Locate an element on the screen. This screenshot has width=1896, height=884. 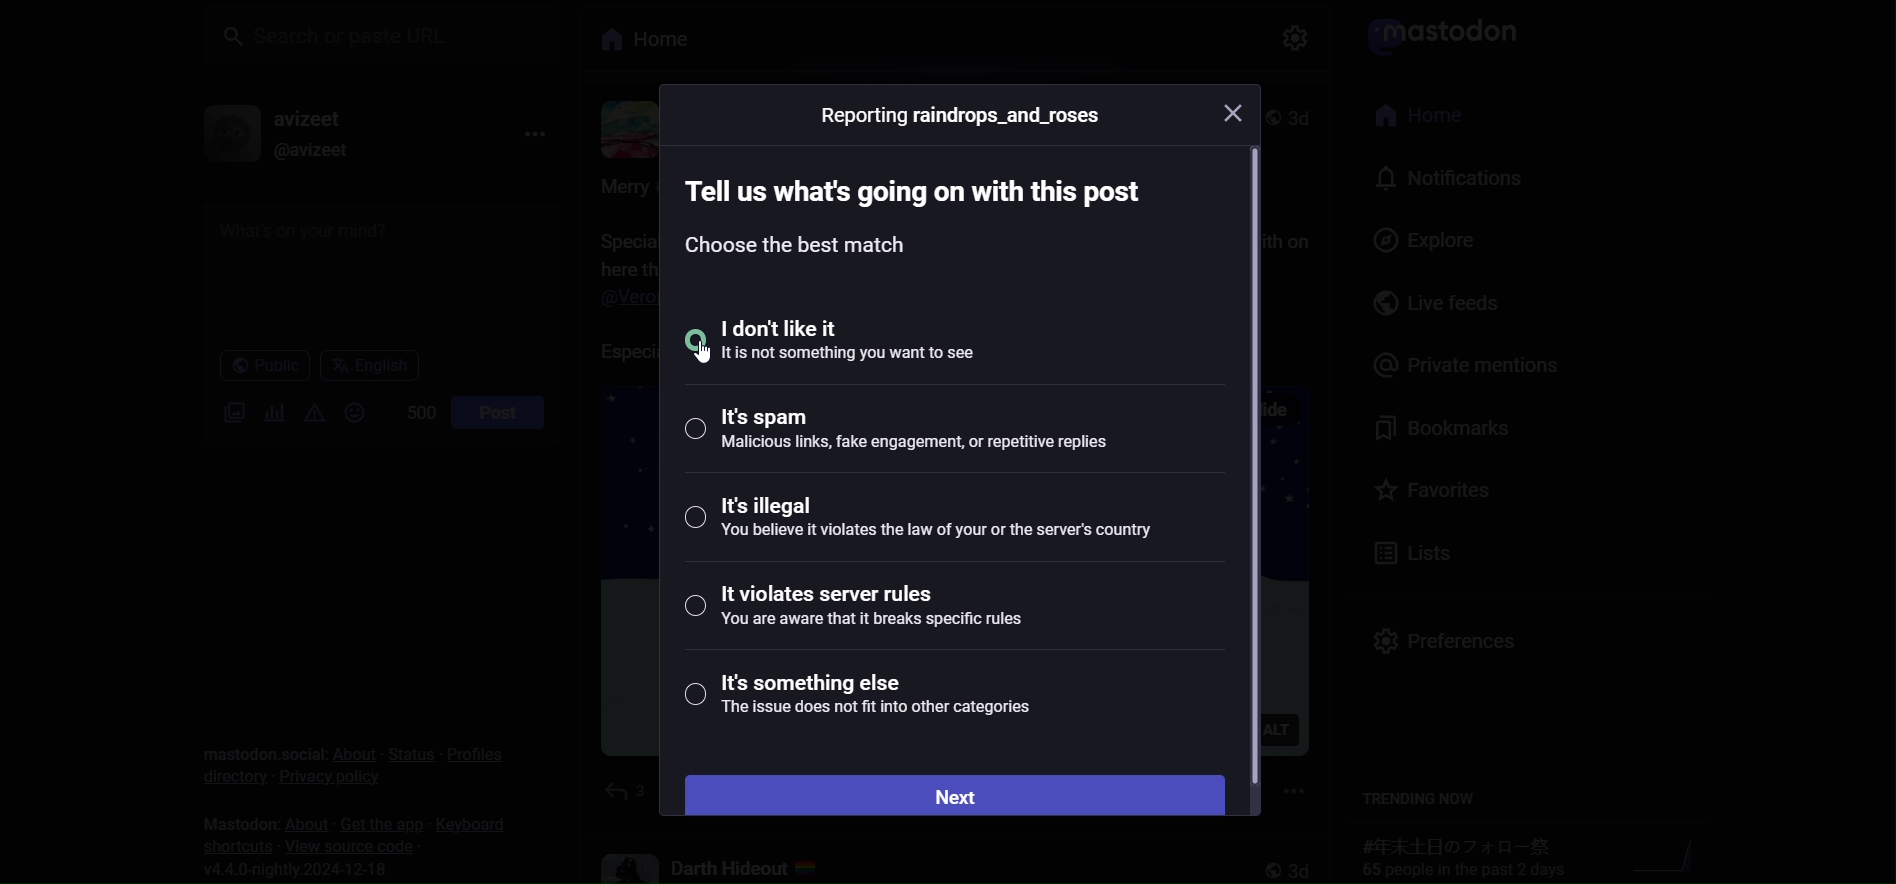
next is located at coordinates (951, 791).